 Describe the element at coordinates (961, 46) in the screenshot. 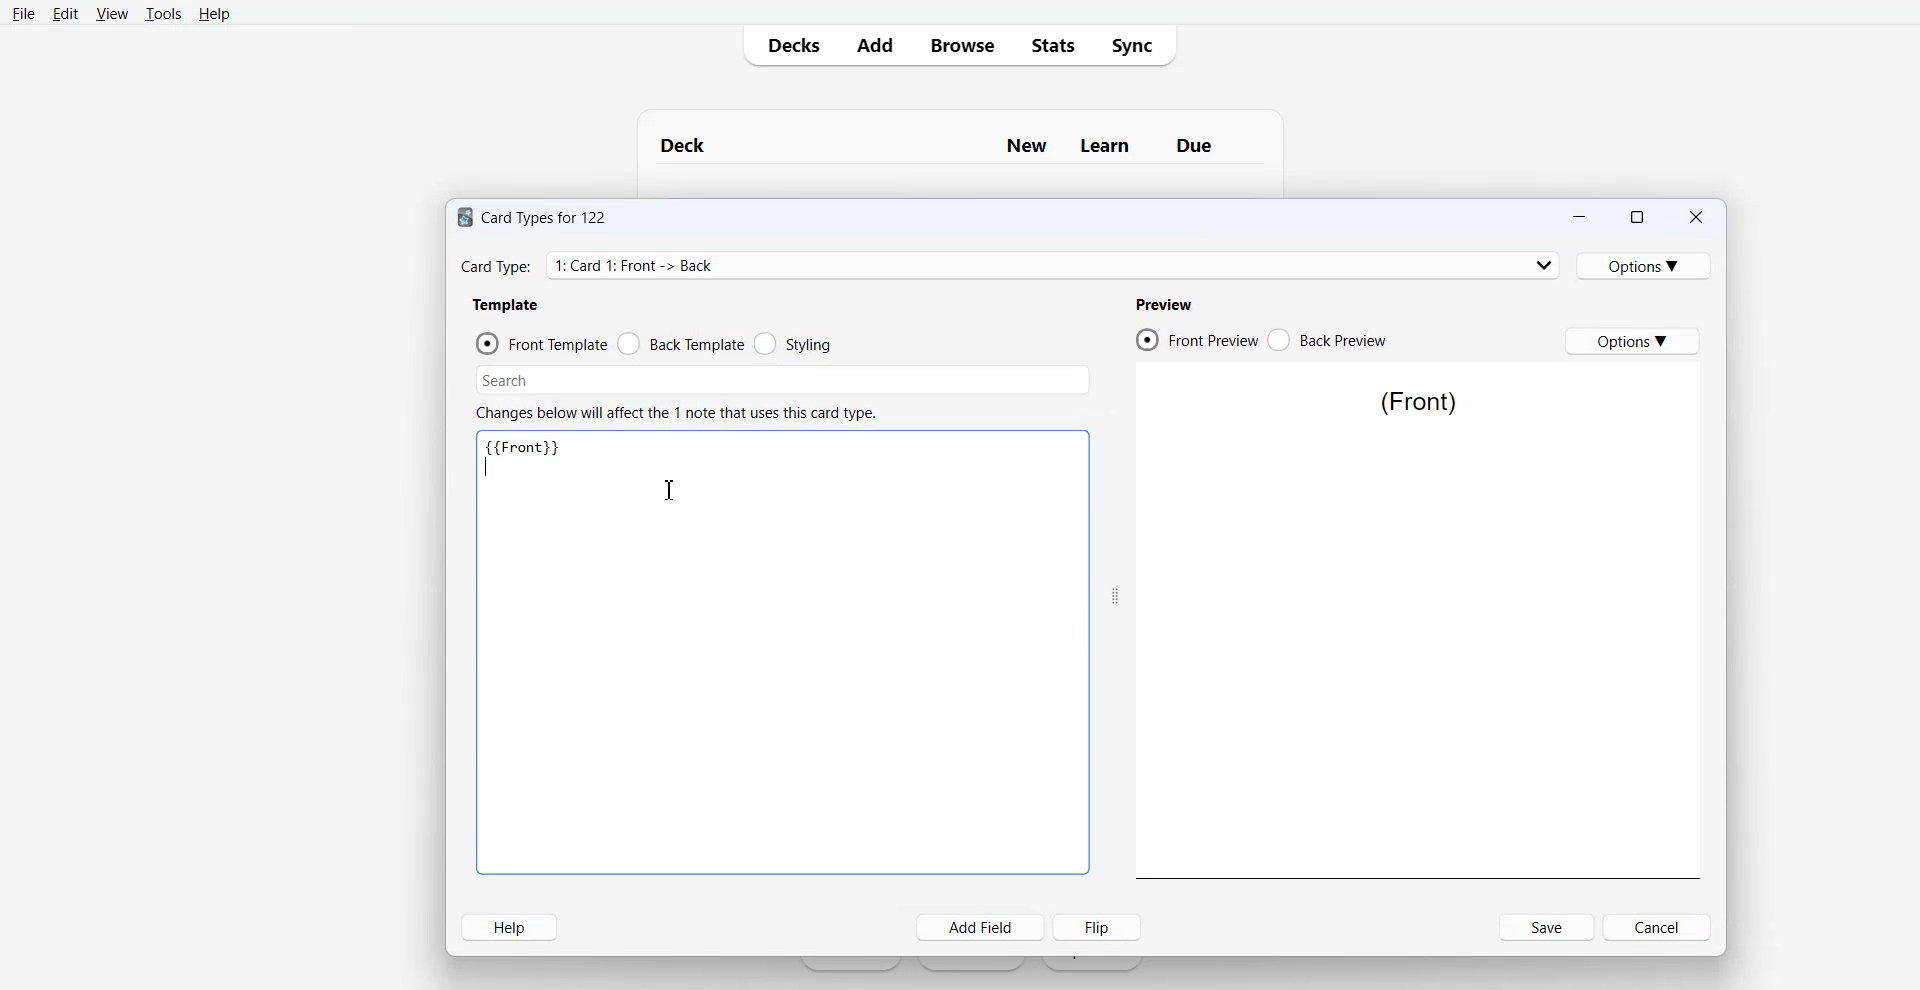

I see `Browser` at that location.